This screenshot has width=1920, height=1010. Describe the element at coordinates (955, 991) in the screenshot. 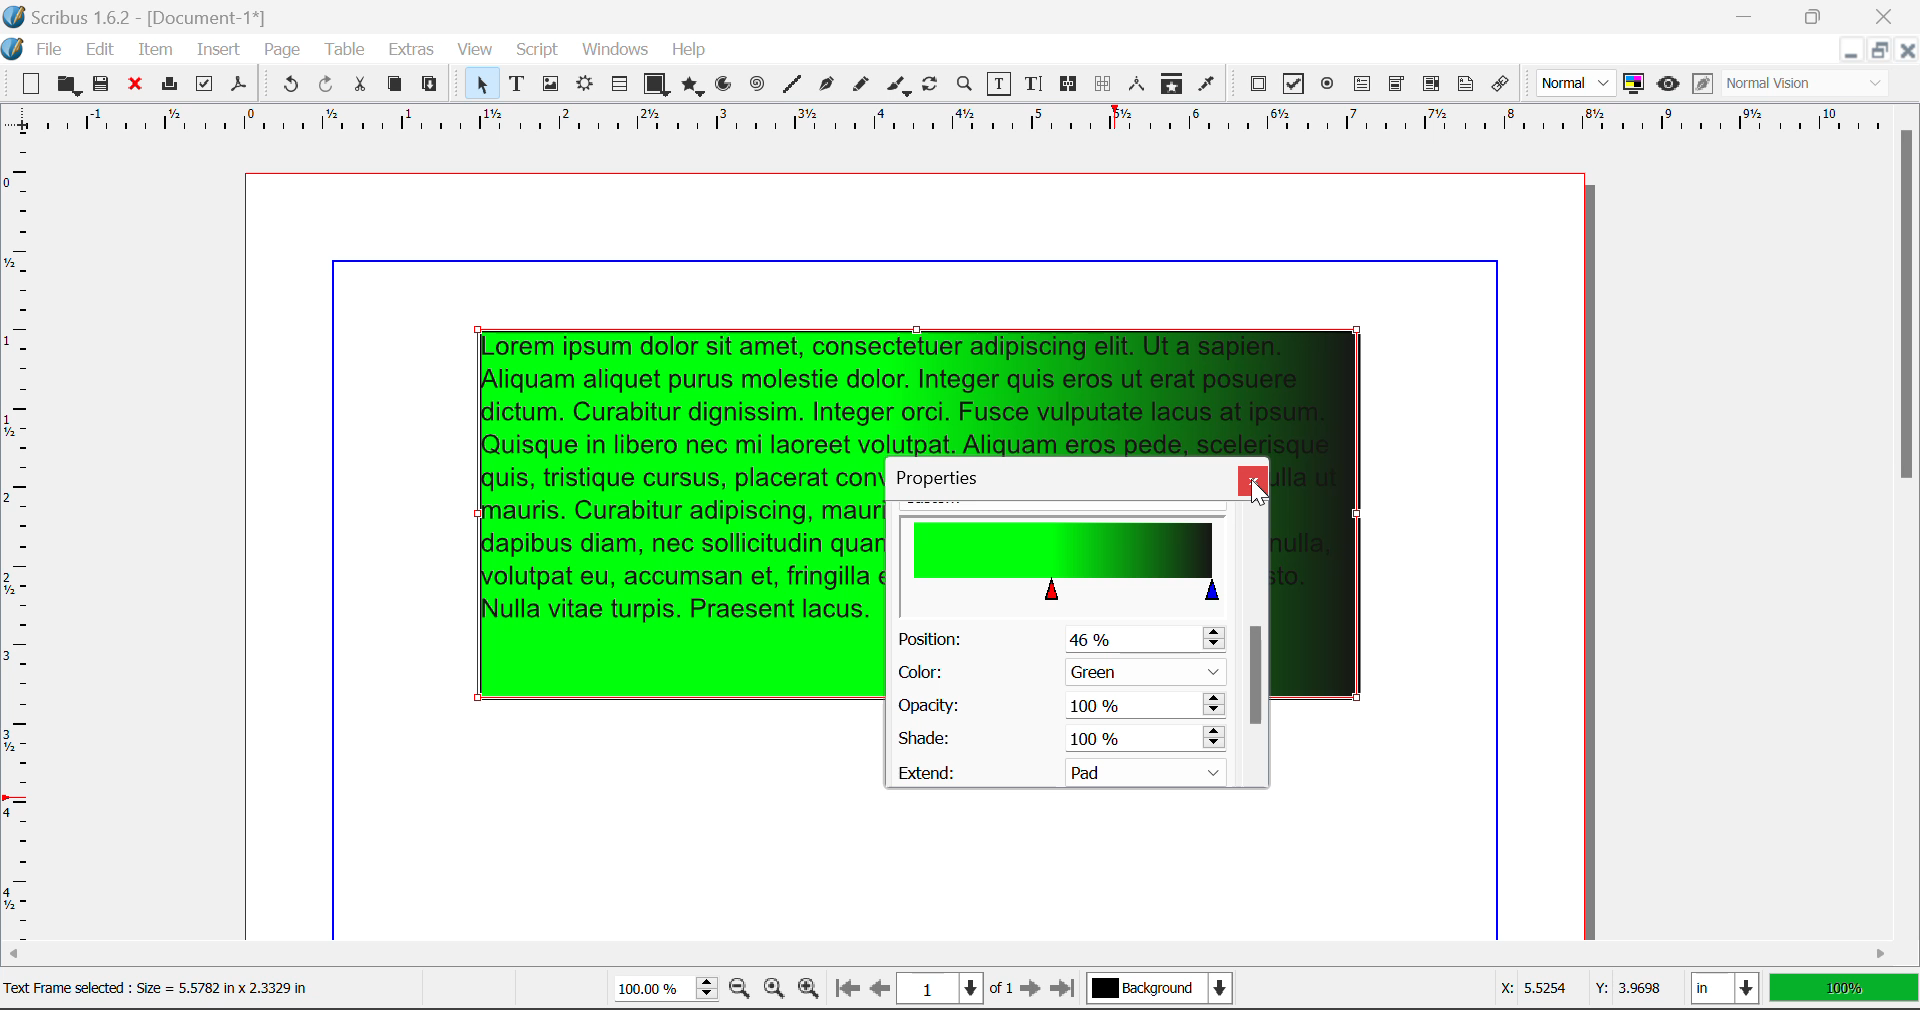

I see `Page 1 of 1` at that location.